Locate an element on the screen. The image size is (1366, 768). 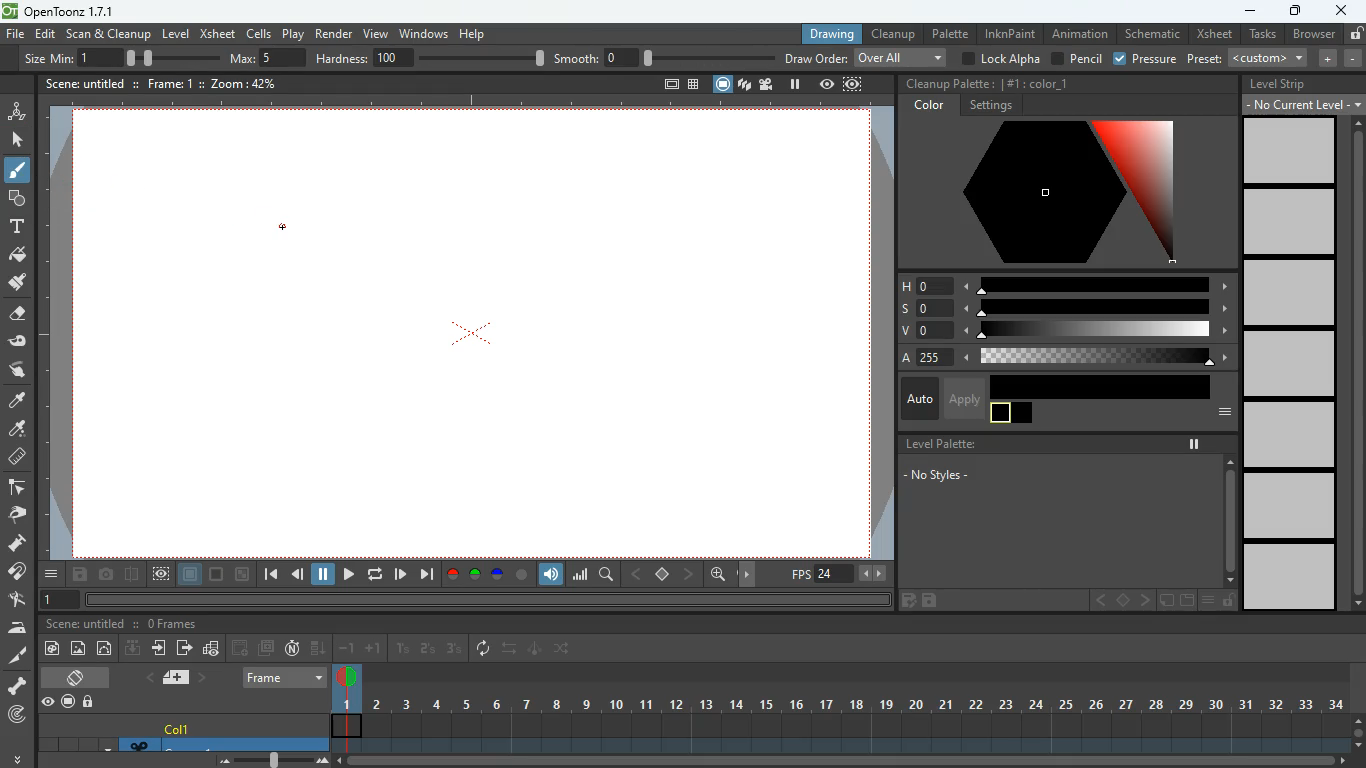
record is located at coordinates (67, 703).